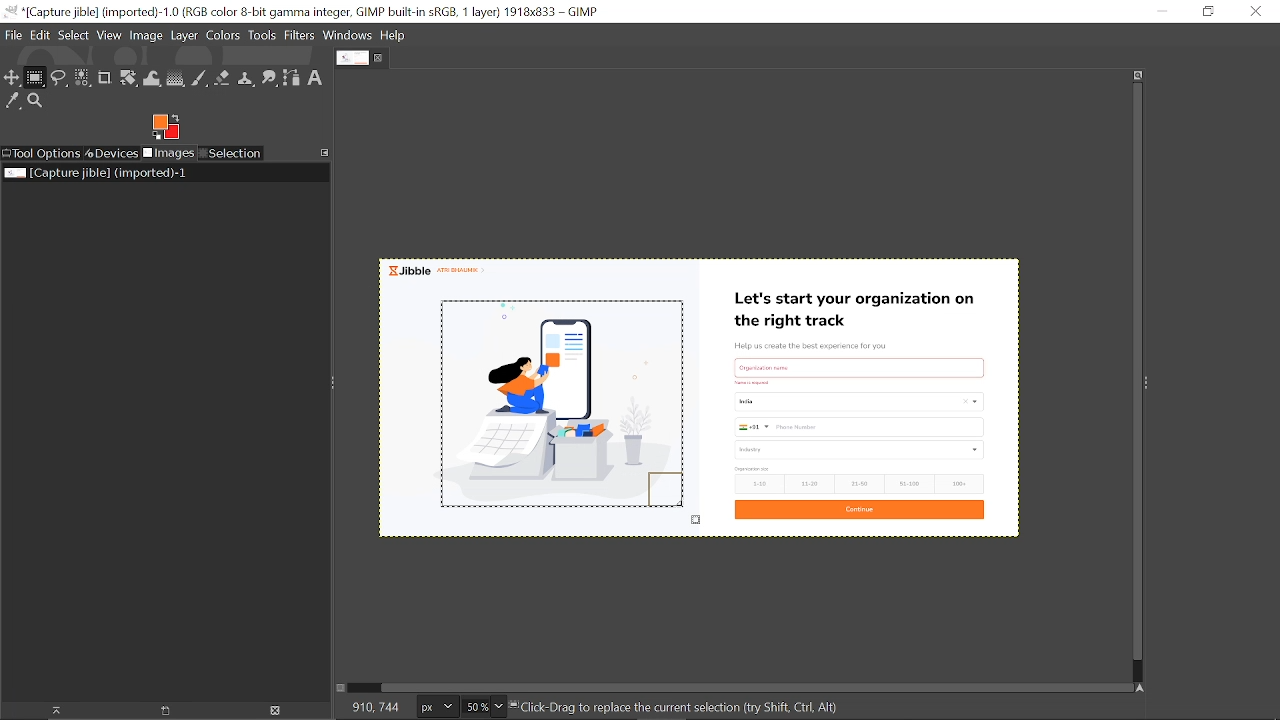 This screenshot has height=720, width=1280. Describe the element at coordinates (1152, 384) in the screenshot. I see `Sidebar menu` at that location.